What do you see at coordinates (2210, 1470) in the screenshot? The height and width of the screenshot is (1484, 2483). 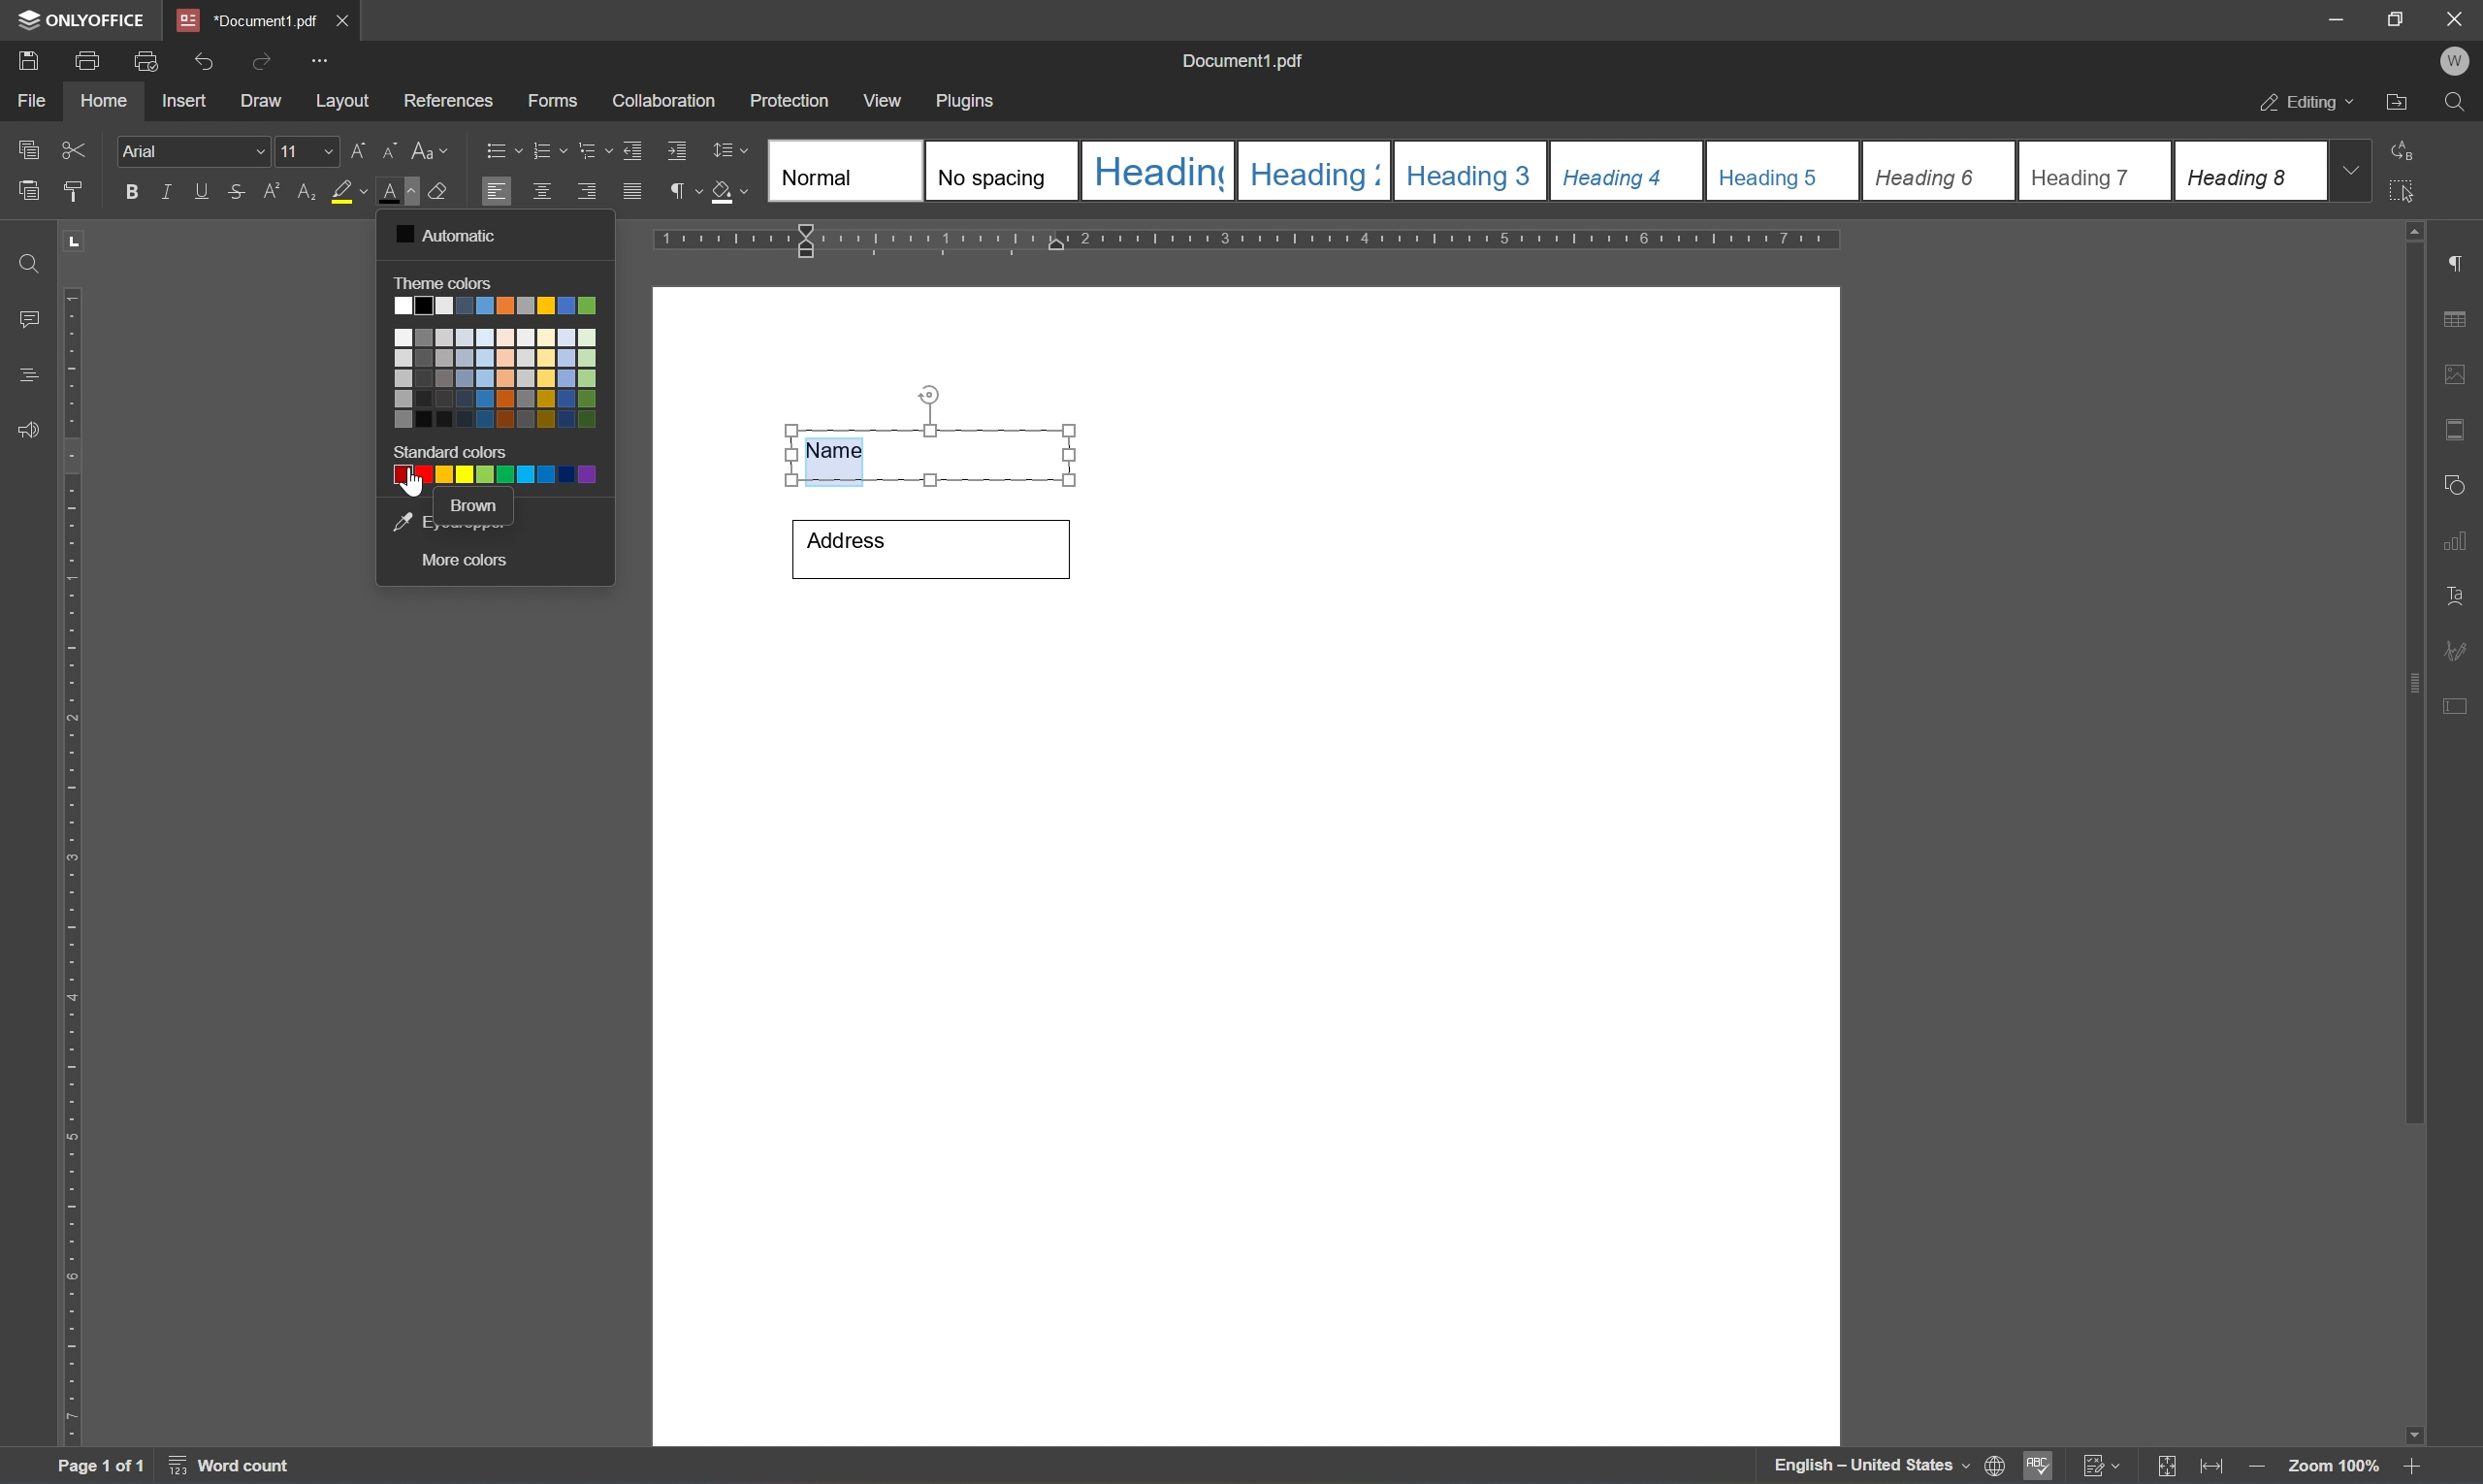 I see `fit to width` at bounding box center [2210, 1470].